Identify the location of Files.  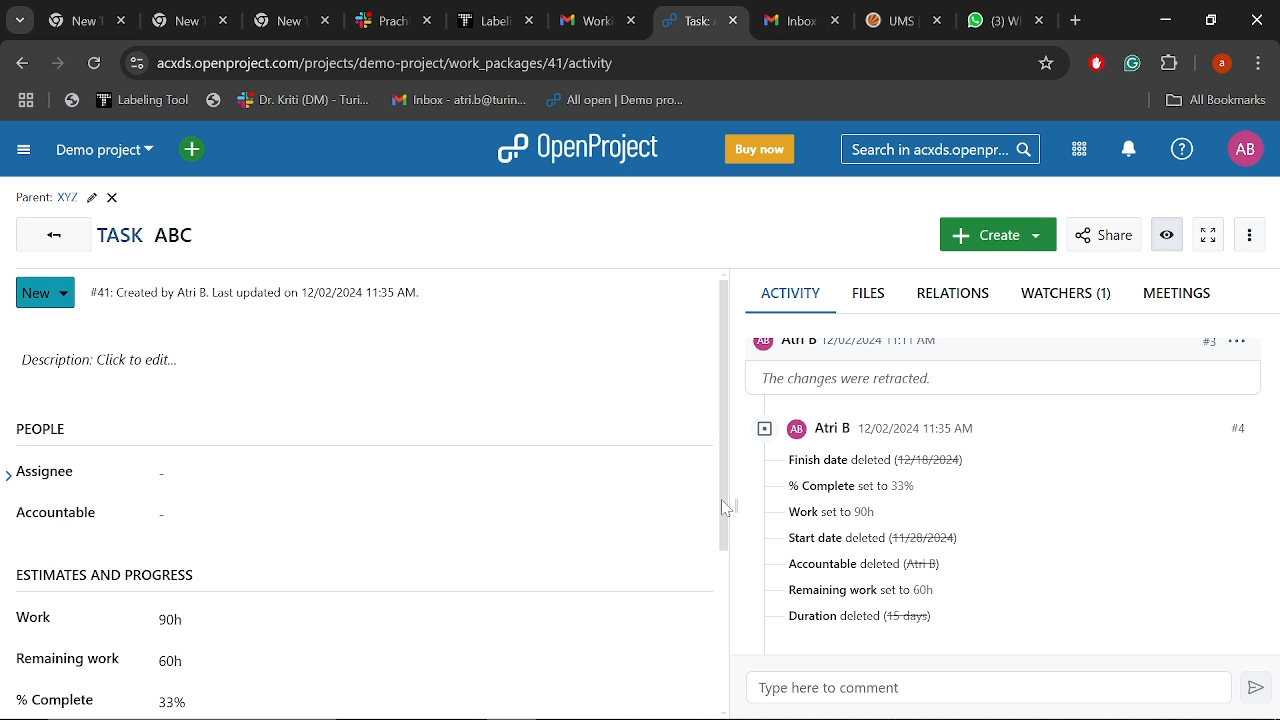
(870, 294).